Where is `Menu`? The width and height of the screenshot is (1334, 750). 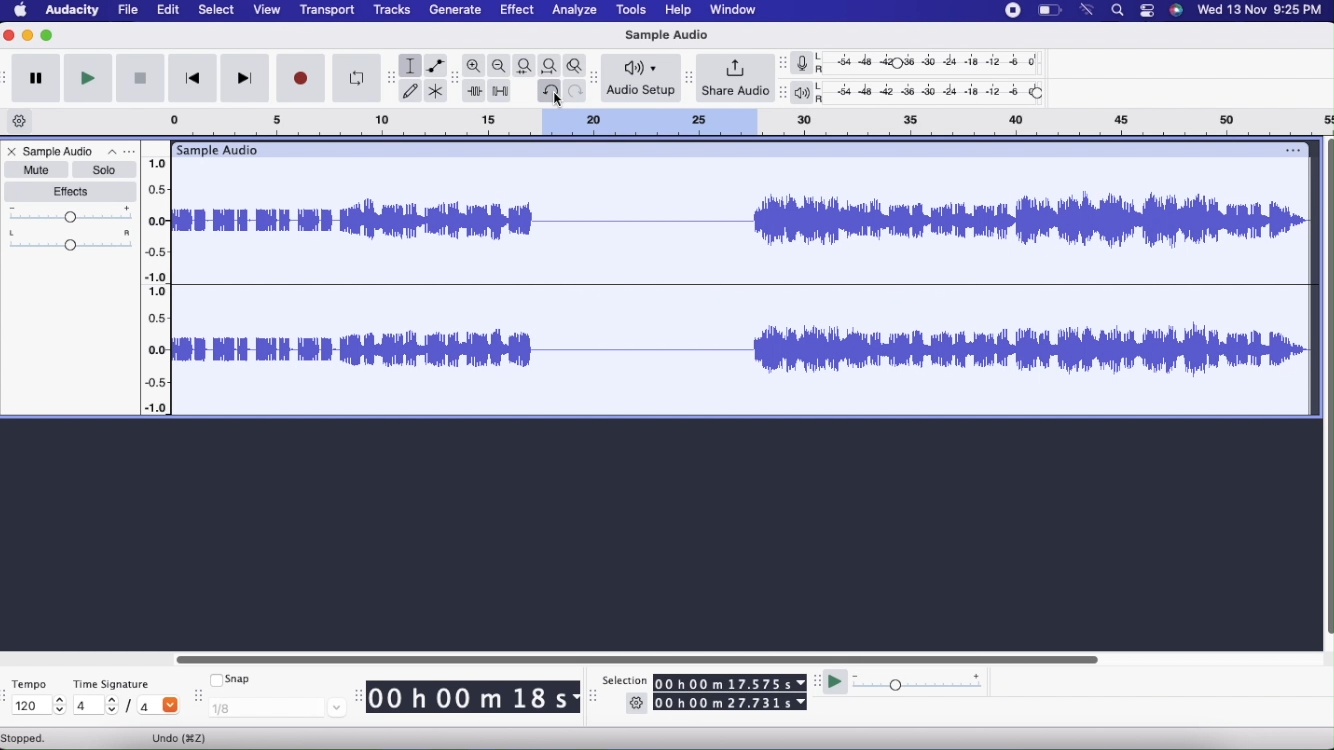 Menu is located at coordinates (1013, 11).